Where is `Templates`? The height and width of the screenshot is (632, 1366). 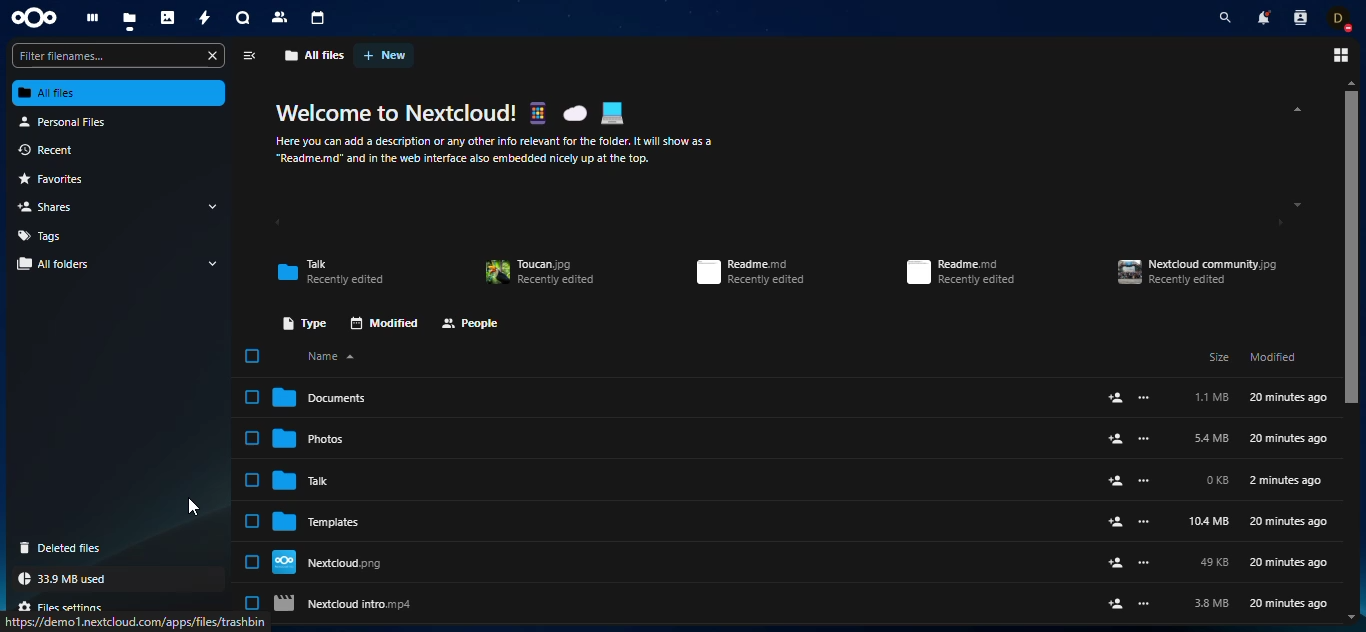 Templates is located at coordinates (320, 521).